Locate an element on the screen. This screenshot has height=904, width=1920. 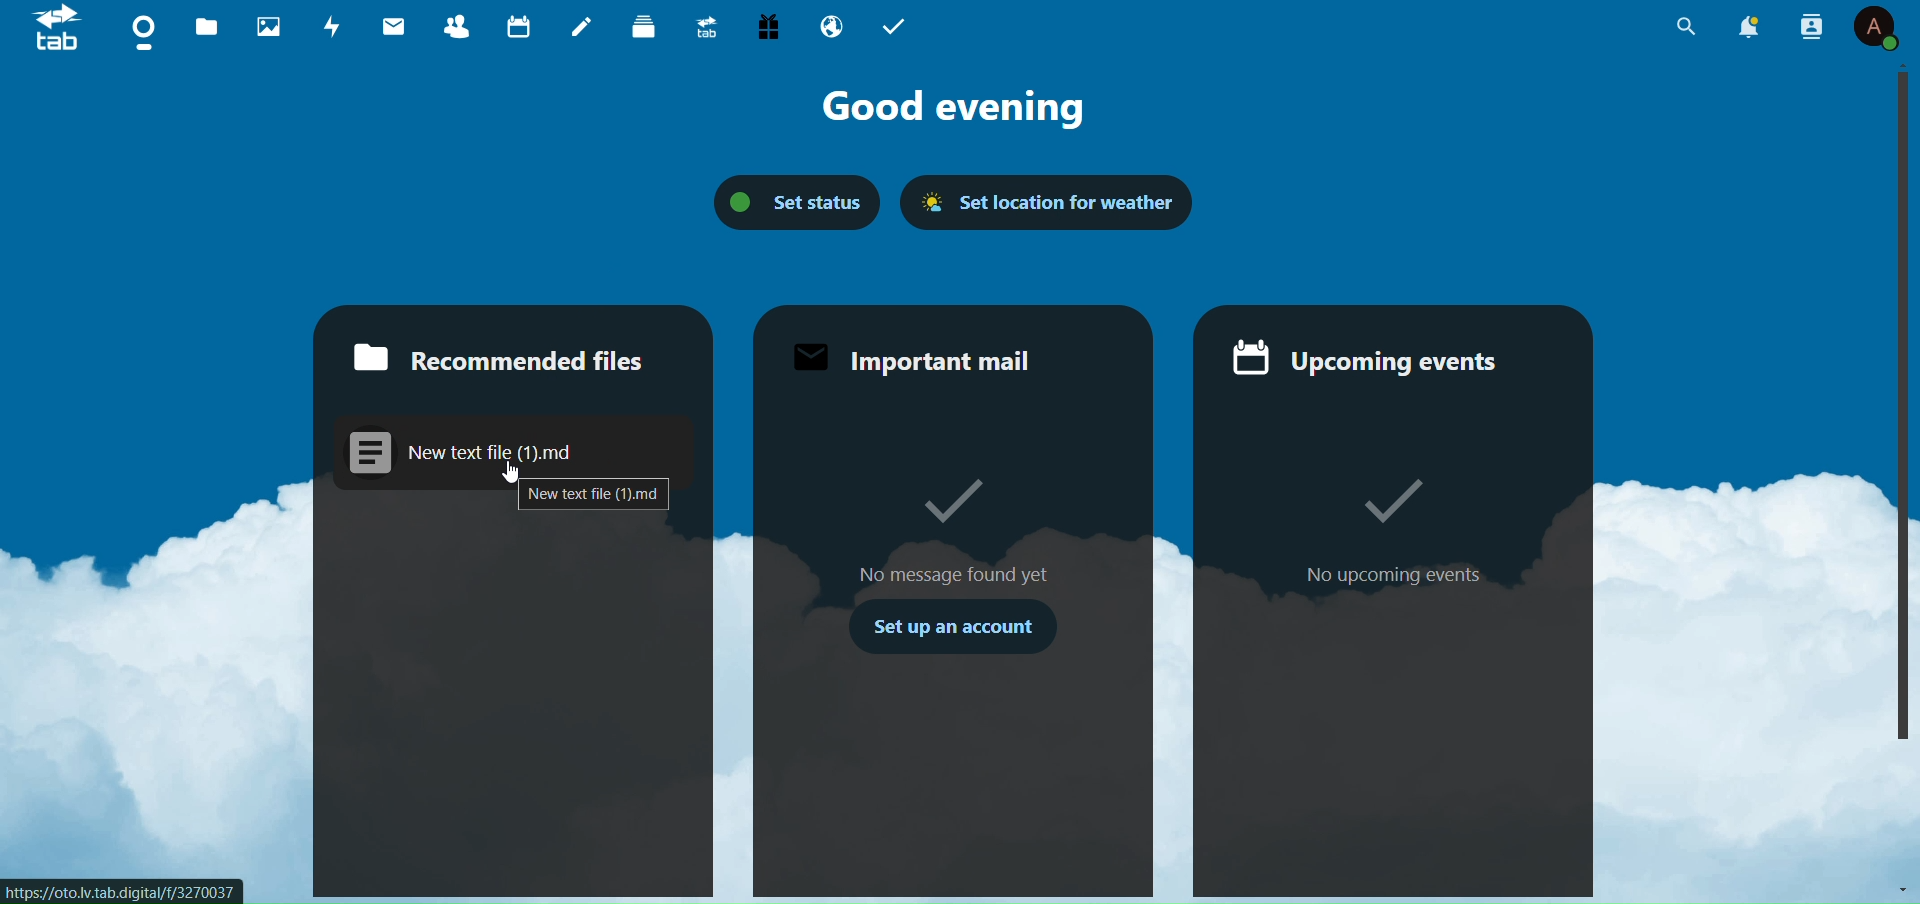
recommended files is located at coordinates (491, 357).